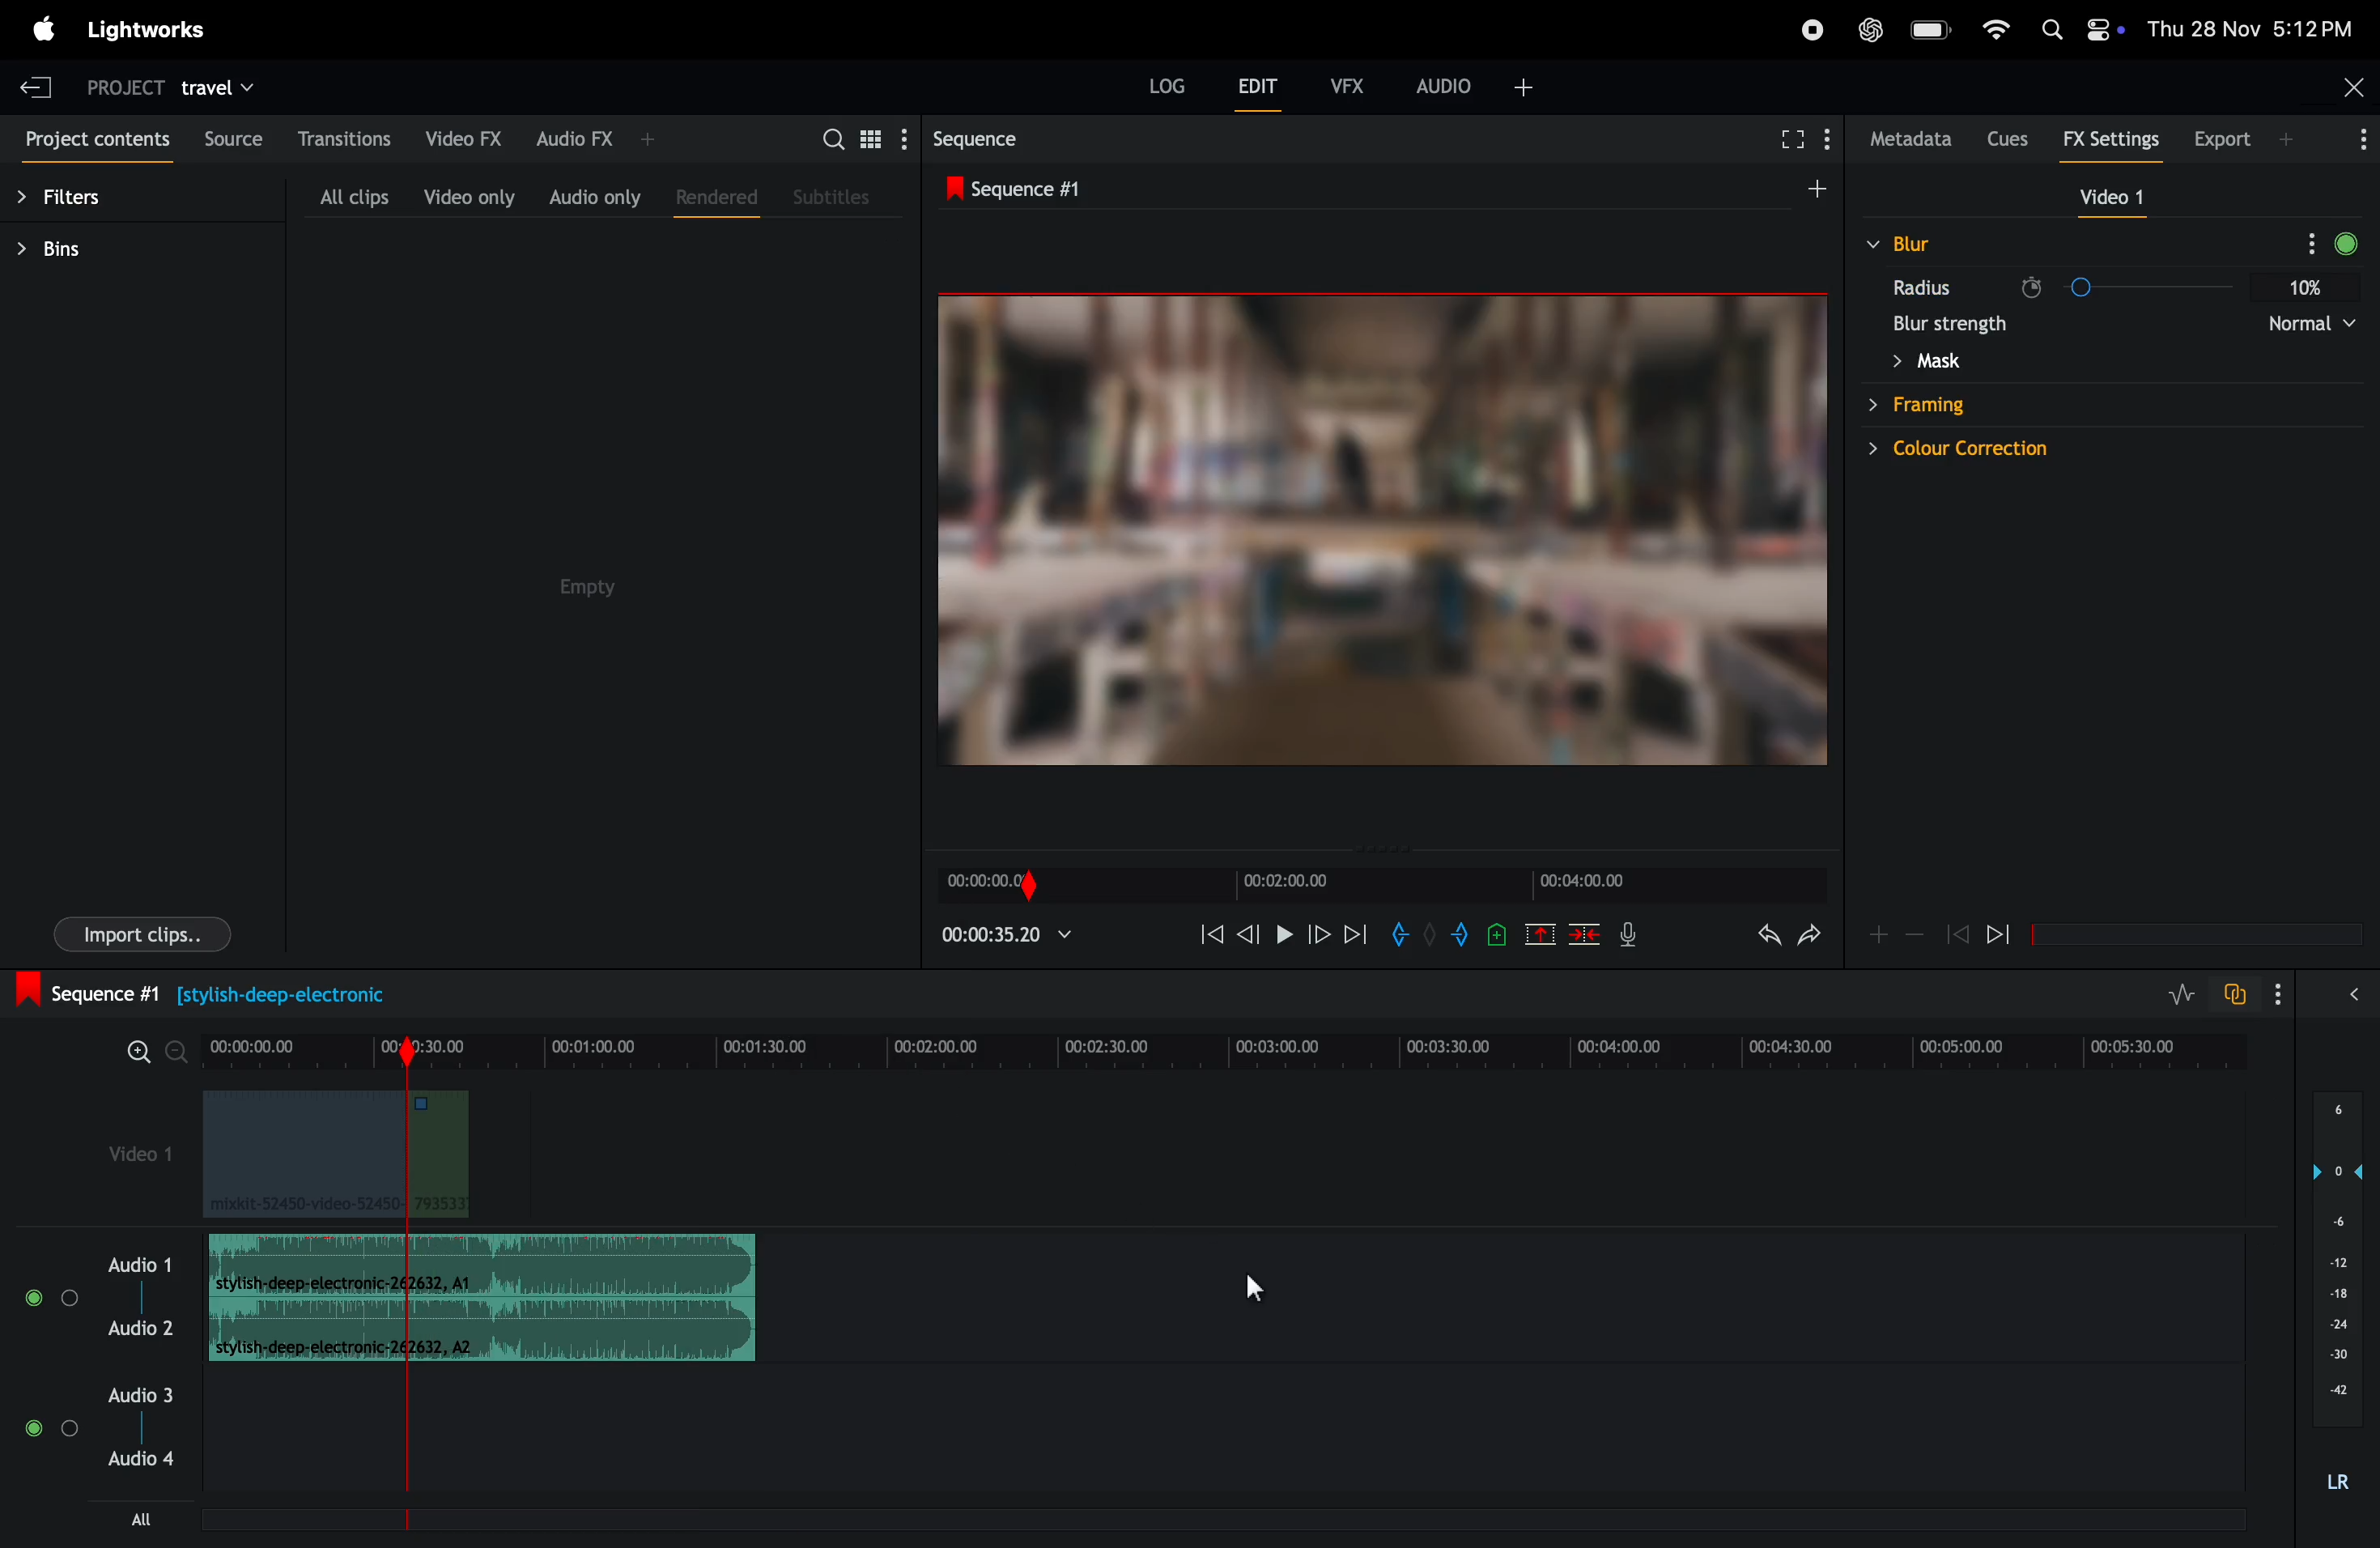 This screenshot has width=2380, height=1548. What do you see at coordinates (1754, 942) in the screenshot?
I see `undo` at bounding box center [1754, 942].